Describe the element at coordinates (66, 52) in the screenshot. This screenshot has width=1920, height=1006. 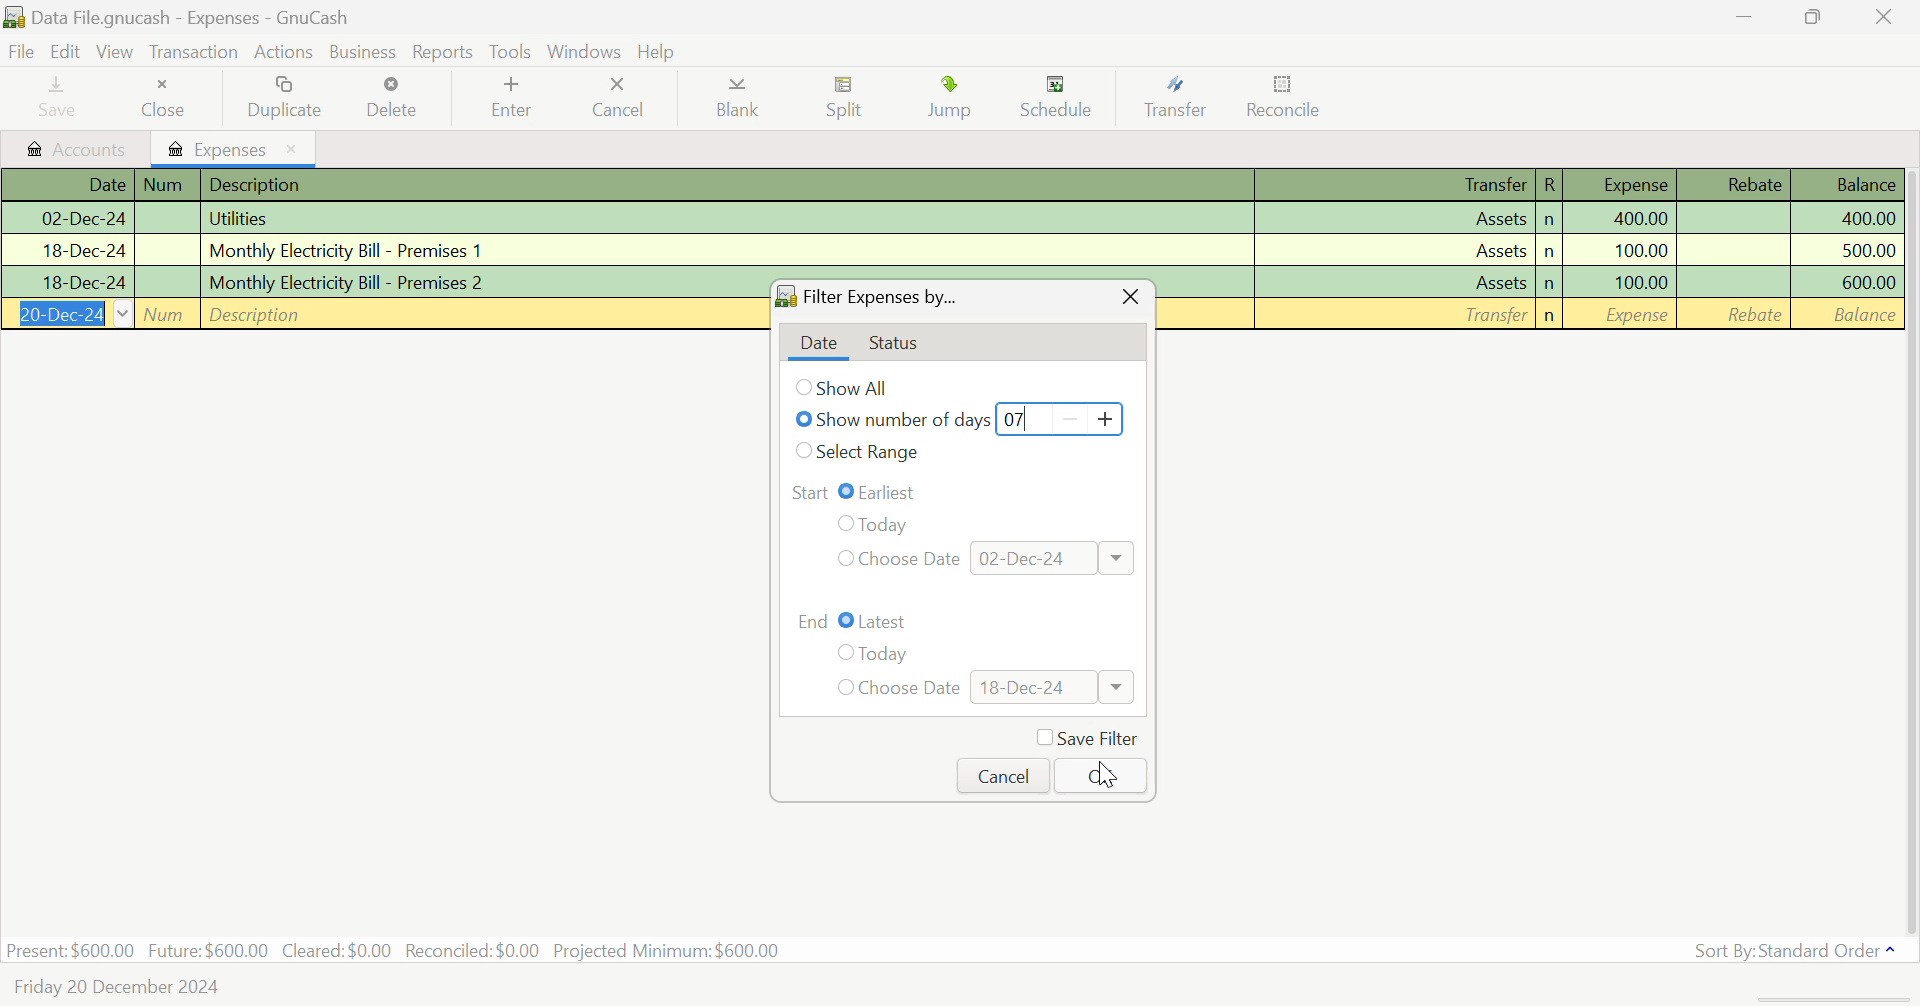
I see `Edit` at that location.